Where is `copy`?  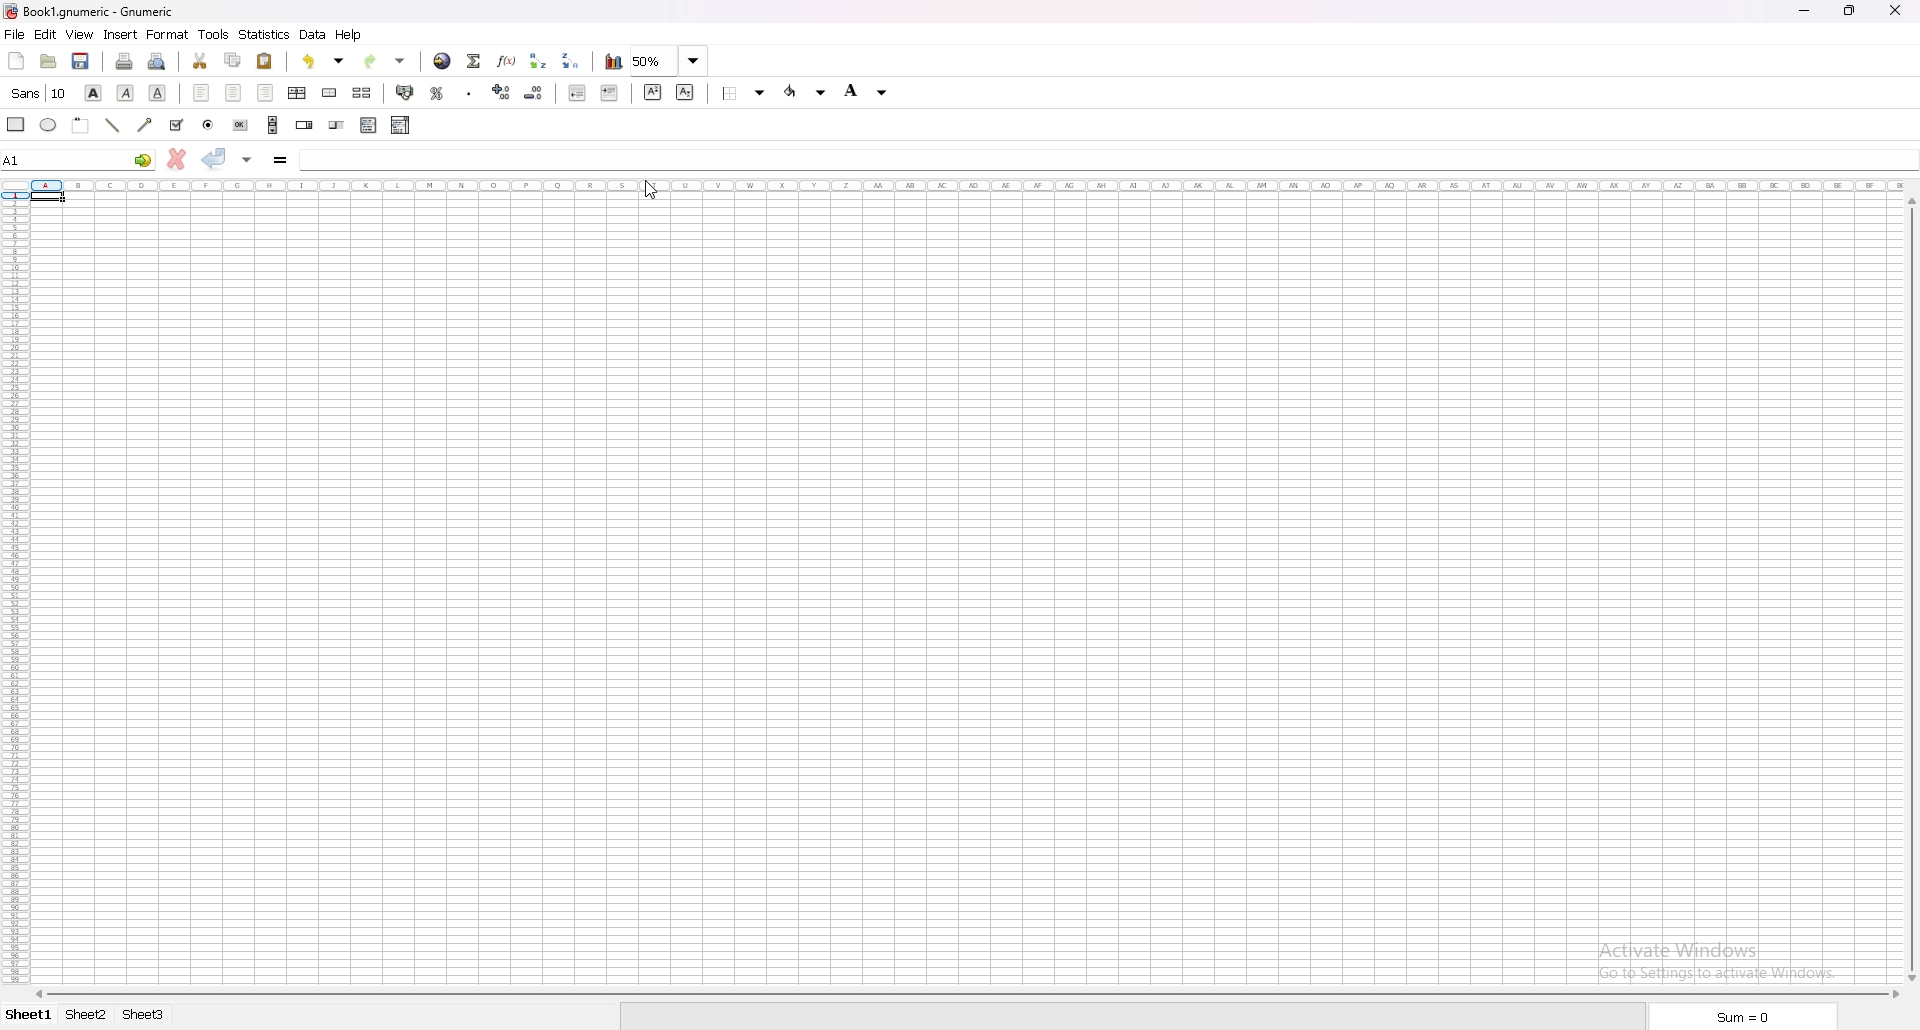
copy is located at coordinates (232, 60).